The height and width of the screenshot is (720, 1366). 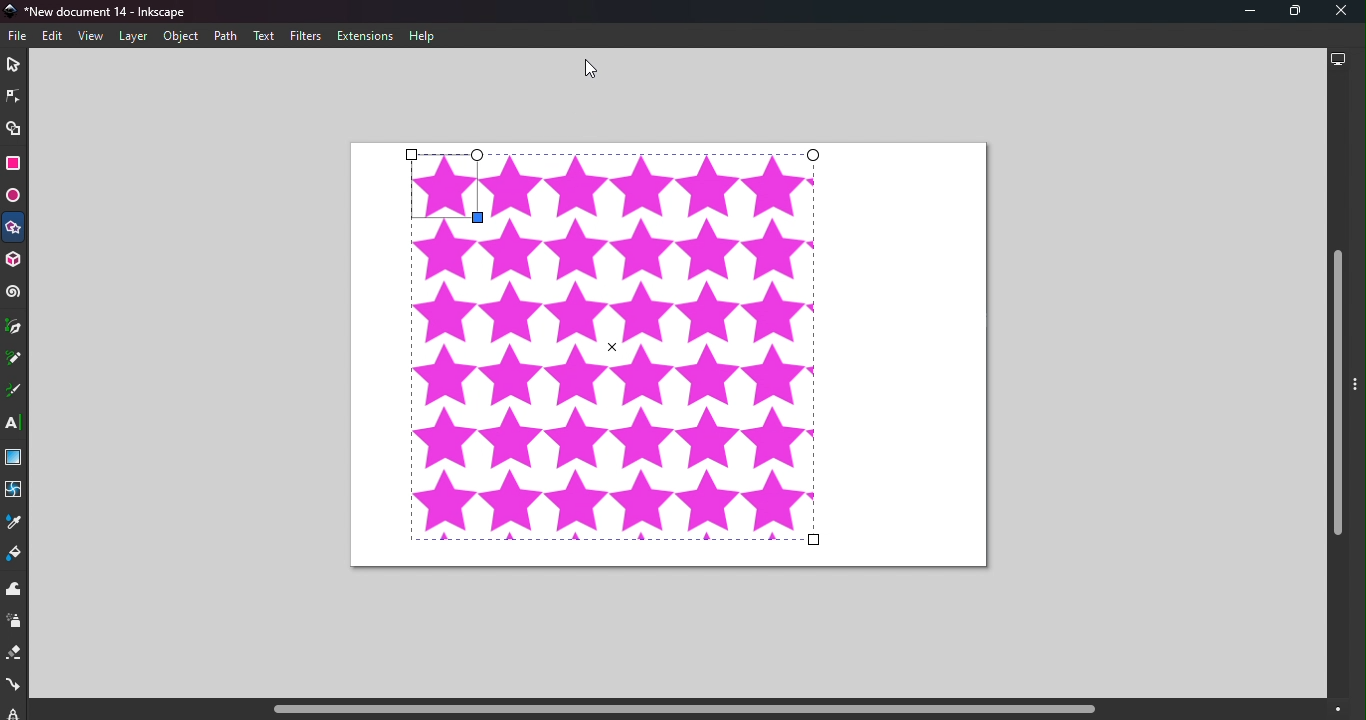 I want to click on Gradient tool, so click(x=15, y=459).